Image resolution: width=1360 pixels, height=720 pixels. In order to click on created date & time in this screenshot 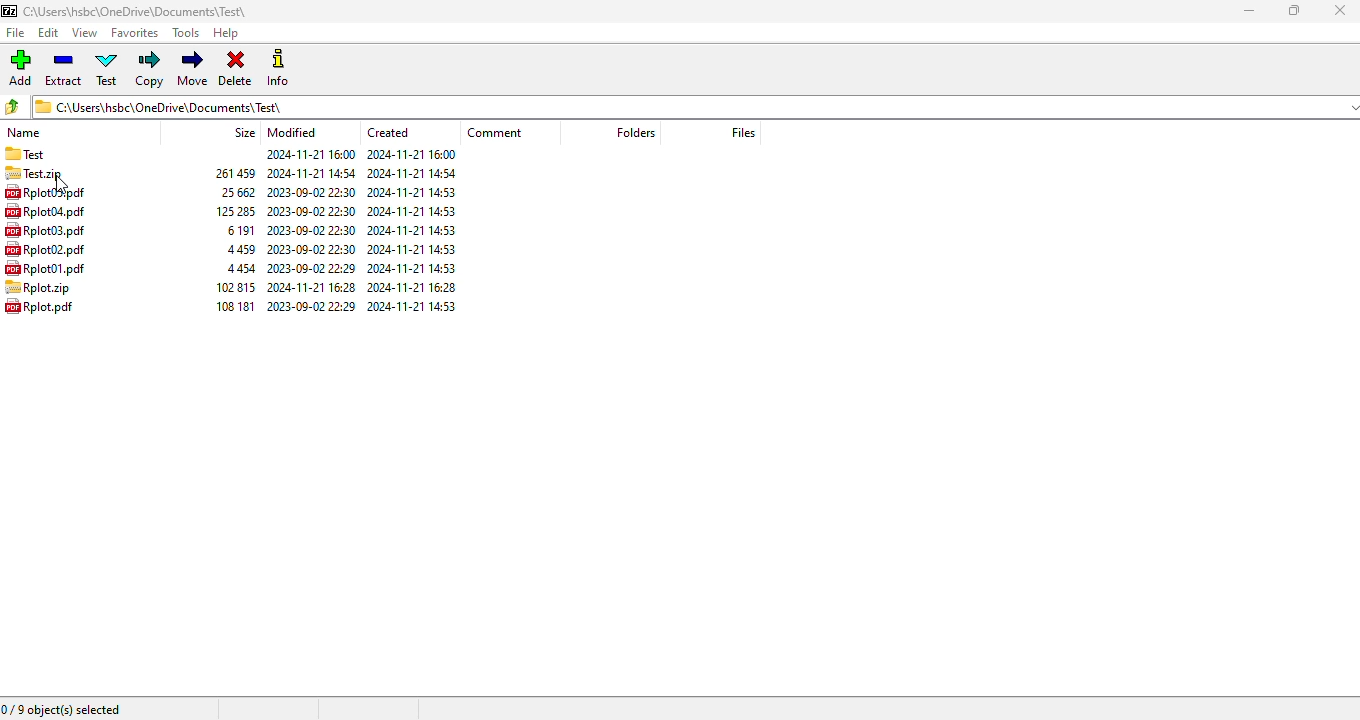, I will do `click(412, 268)`.